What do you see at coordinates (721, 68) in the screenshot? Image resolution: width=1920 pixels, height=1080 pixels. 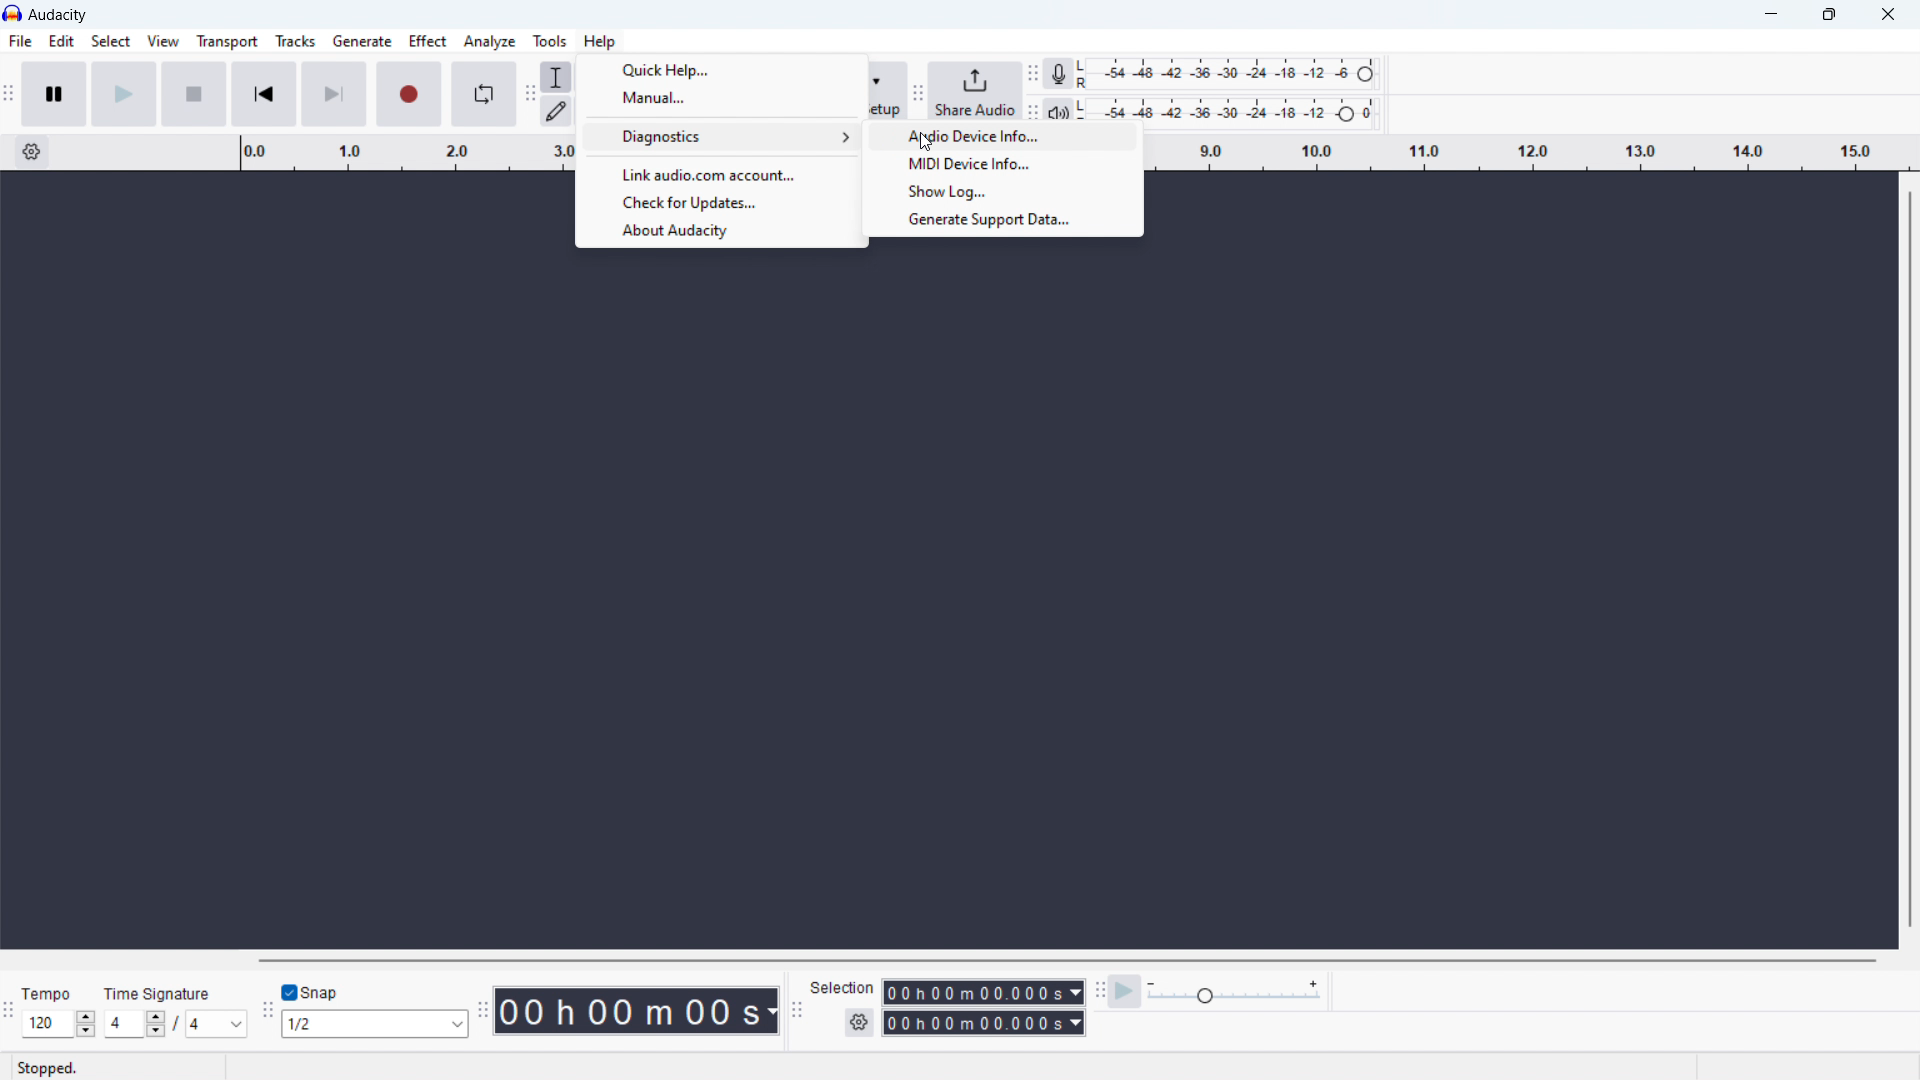 I see `quick help` at bounding box center [721, 68].